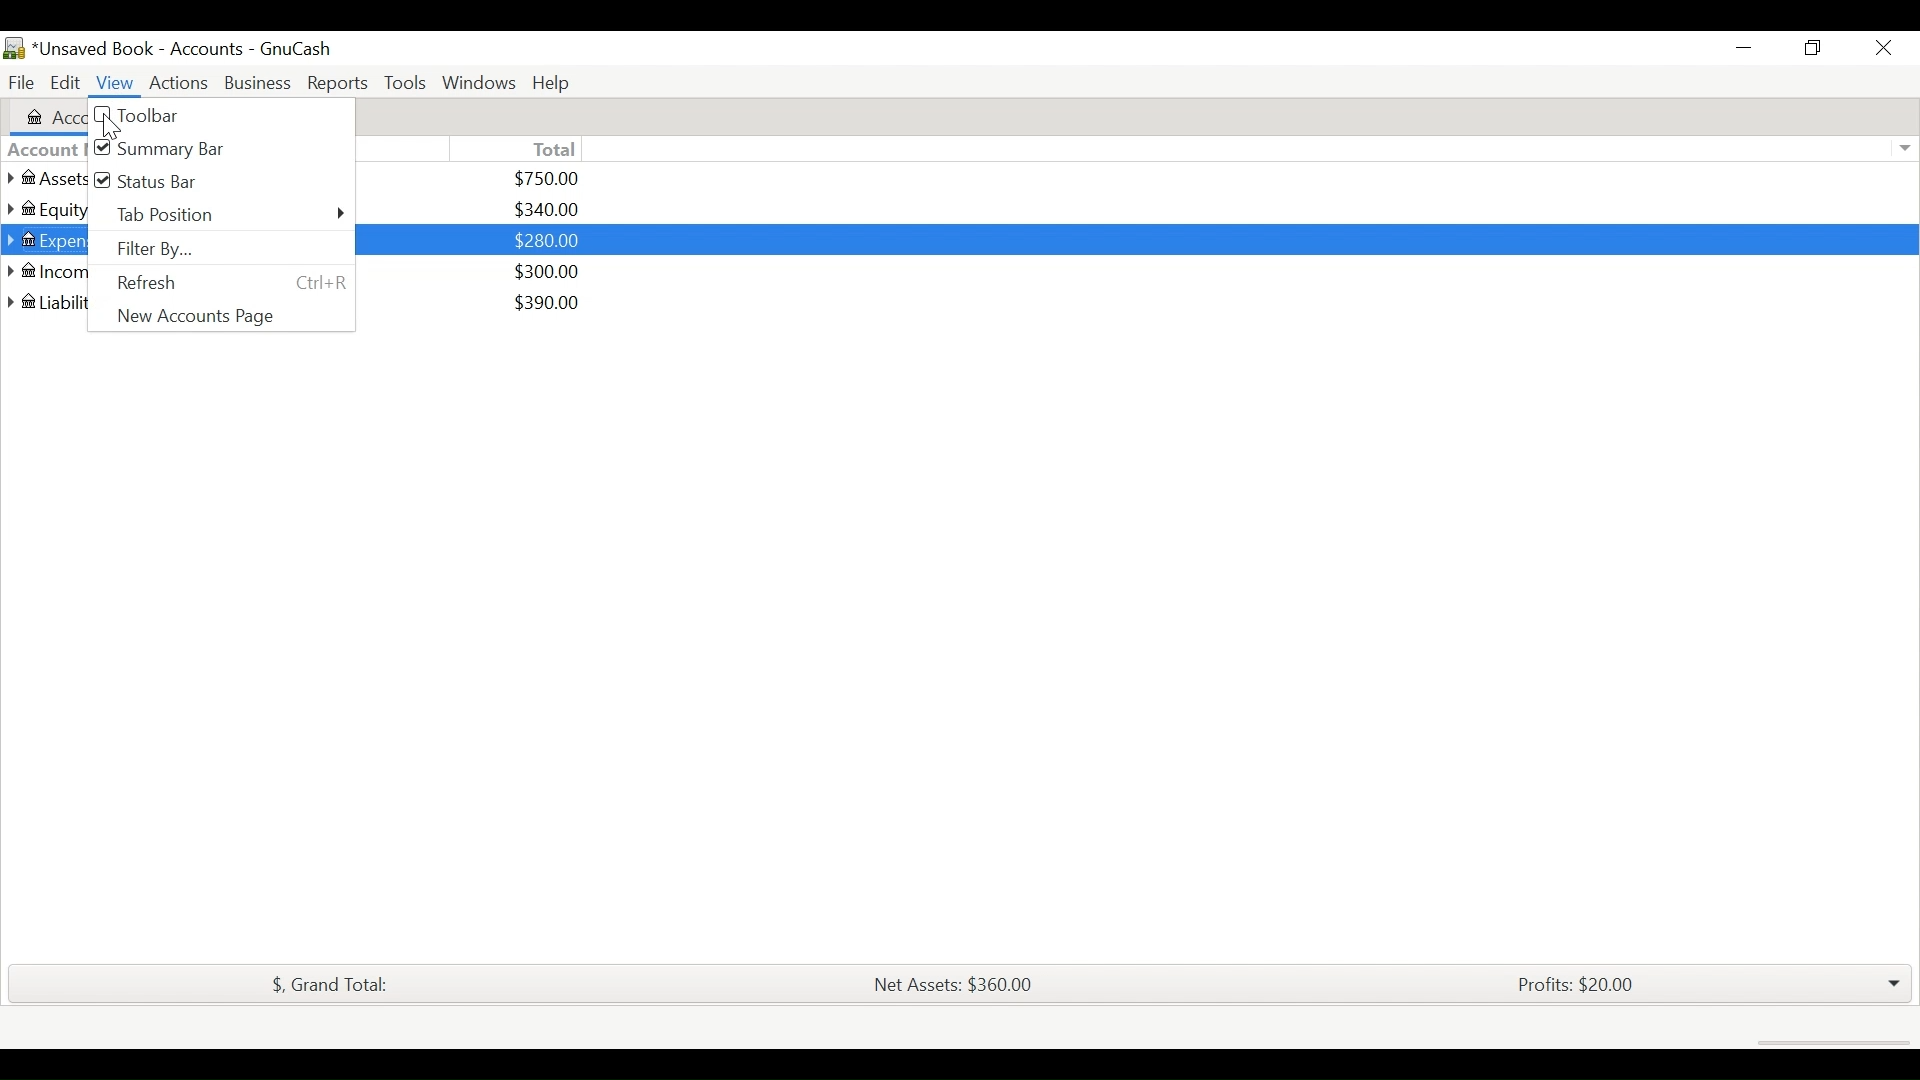 Image resolution: width=1920 pixels, height=1080 pixels. What do you see at coordinates (1892, 984) in the screenshot?
I see `drop down` at bounding box center [1892, 984].